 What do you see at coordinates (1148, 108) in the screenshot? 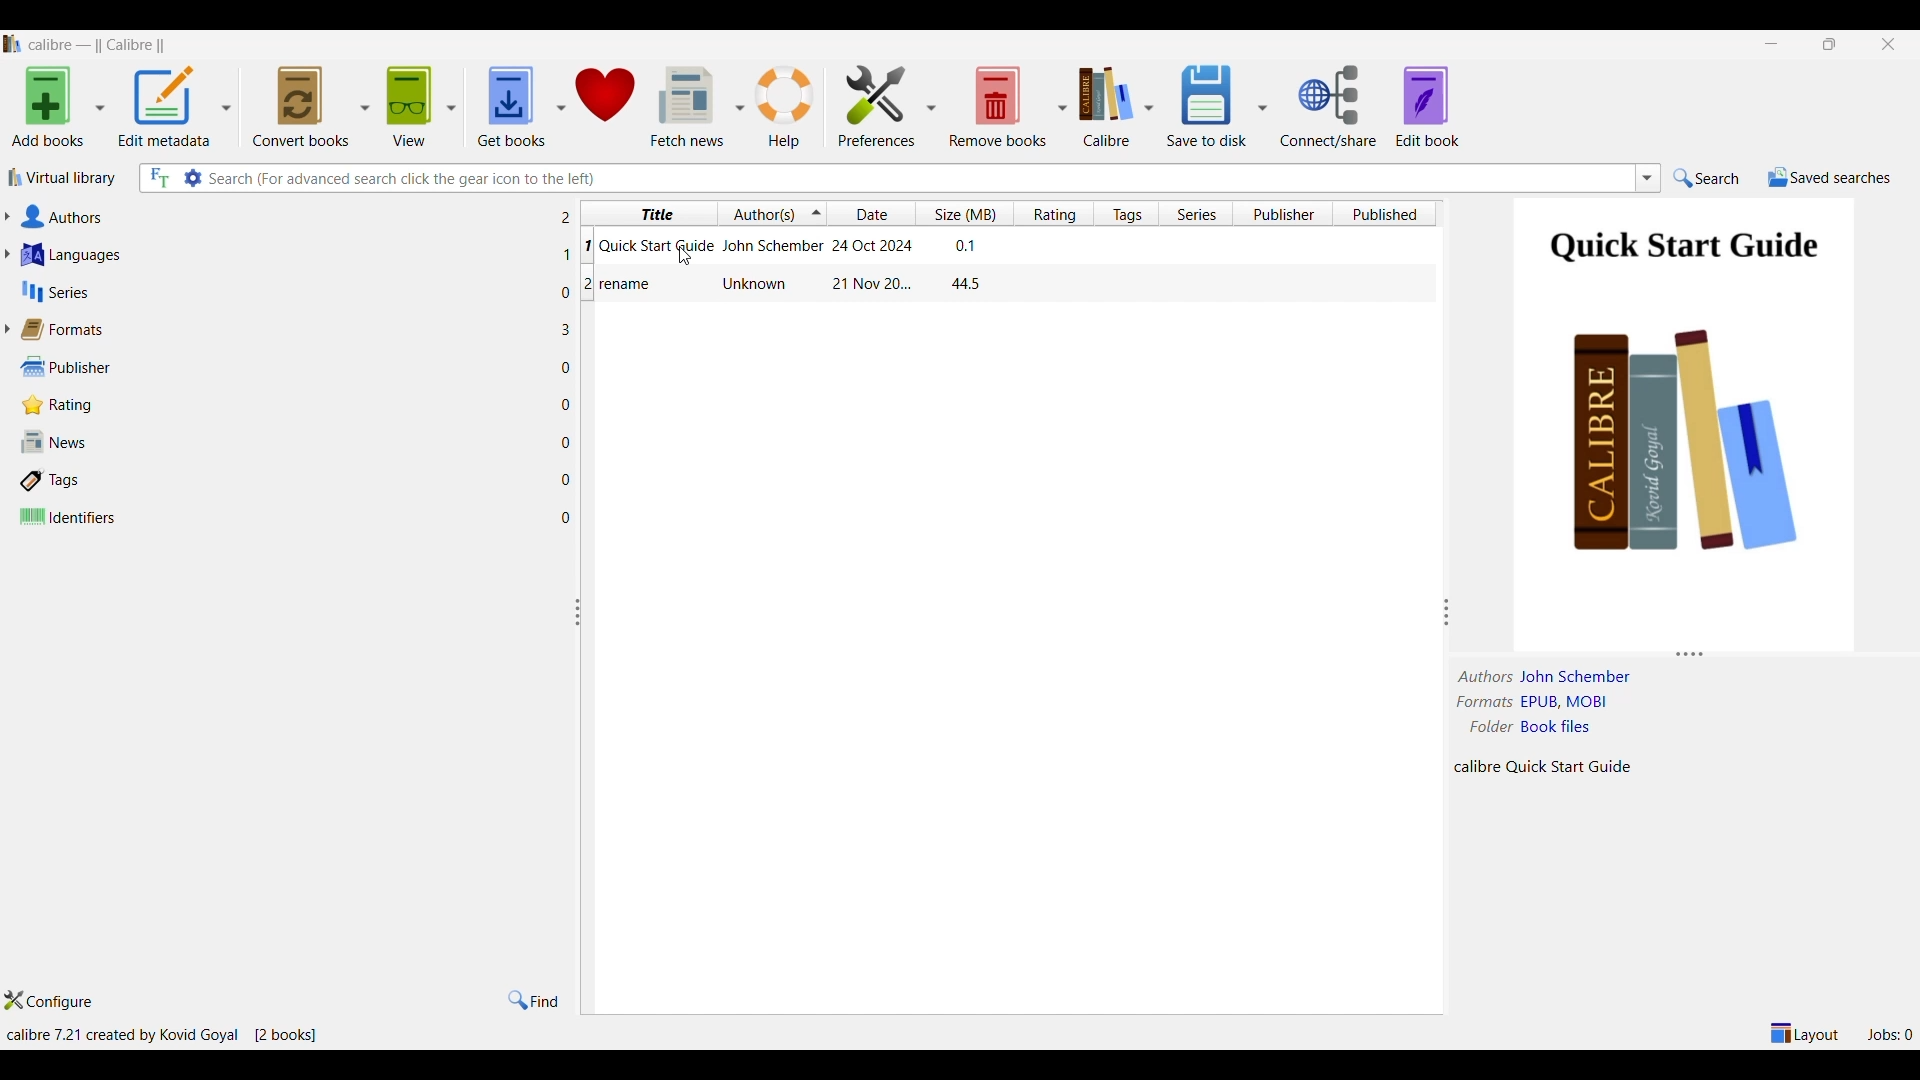
I see `Calibre options` at bounding box center [1148, 108].